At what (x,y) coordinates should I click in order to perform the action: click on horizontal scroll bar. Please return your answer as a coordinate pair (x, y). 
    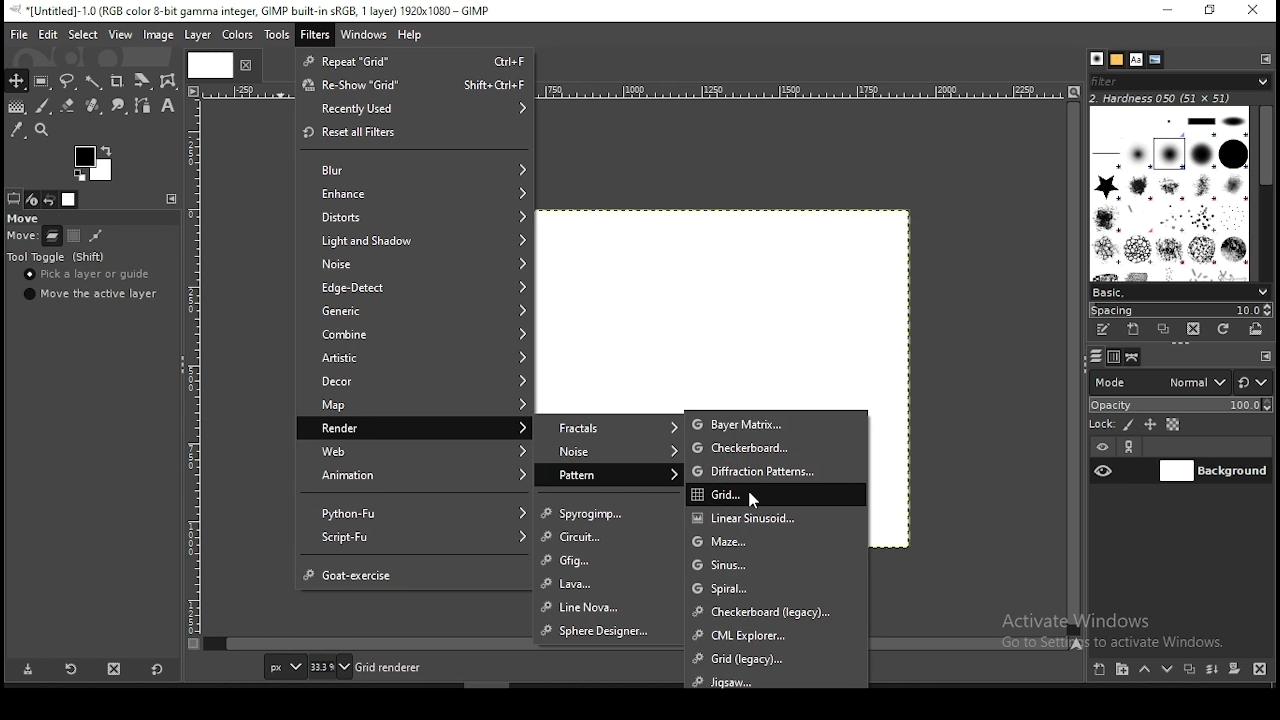
    Looking at the image, I should click on (1075, 367).